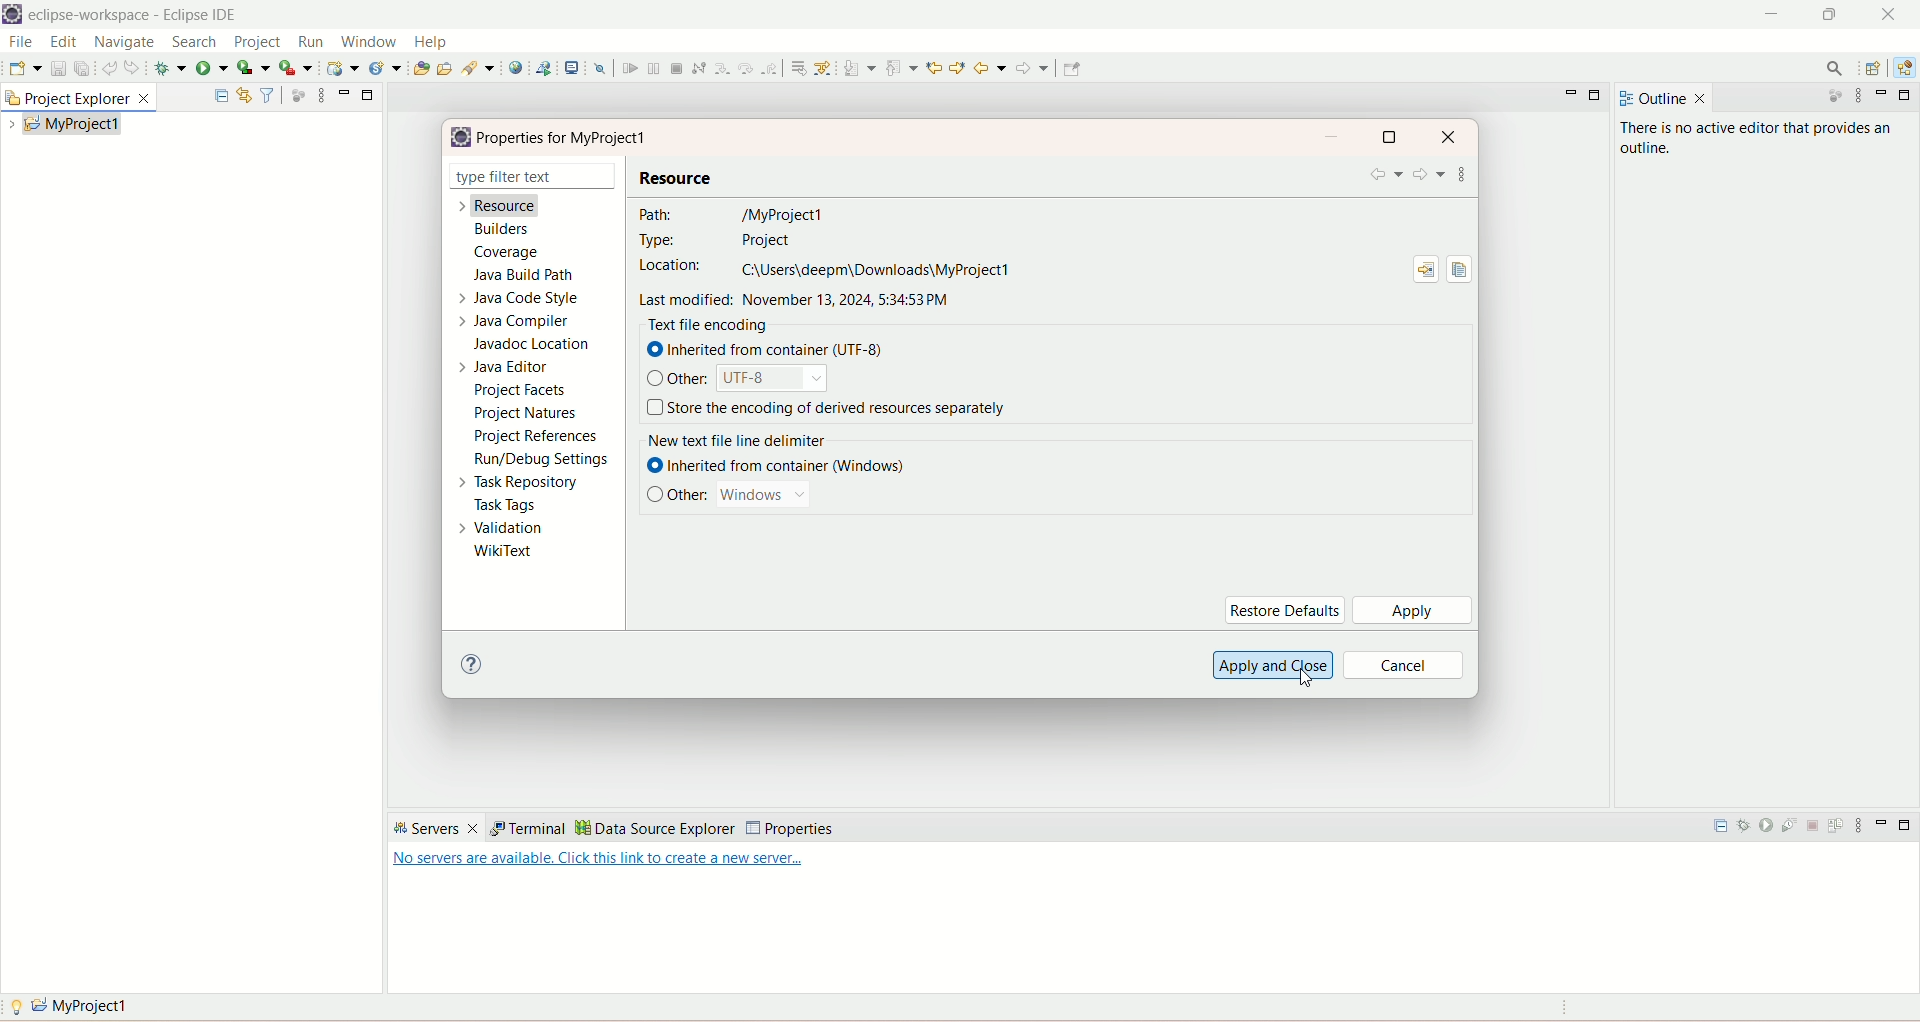  What do you see at coordinates (719, 240) in the screenshot?
I see `type` at bounding box center [719, 240].